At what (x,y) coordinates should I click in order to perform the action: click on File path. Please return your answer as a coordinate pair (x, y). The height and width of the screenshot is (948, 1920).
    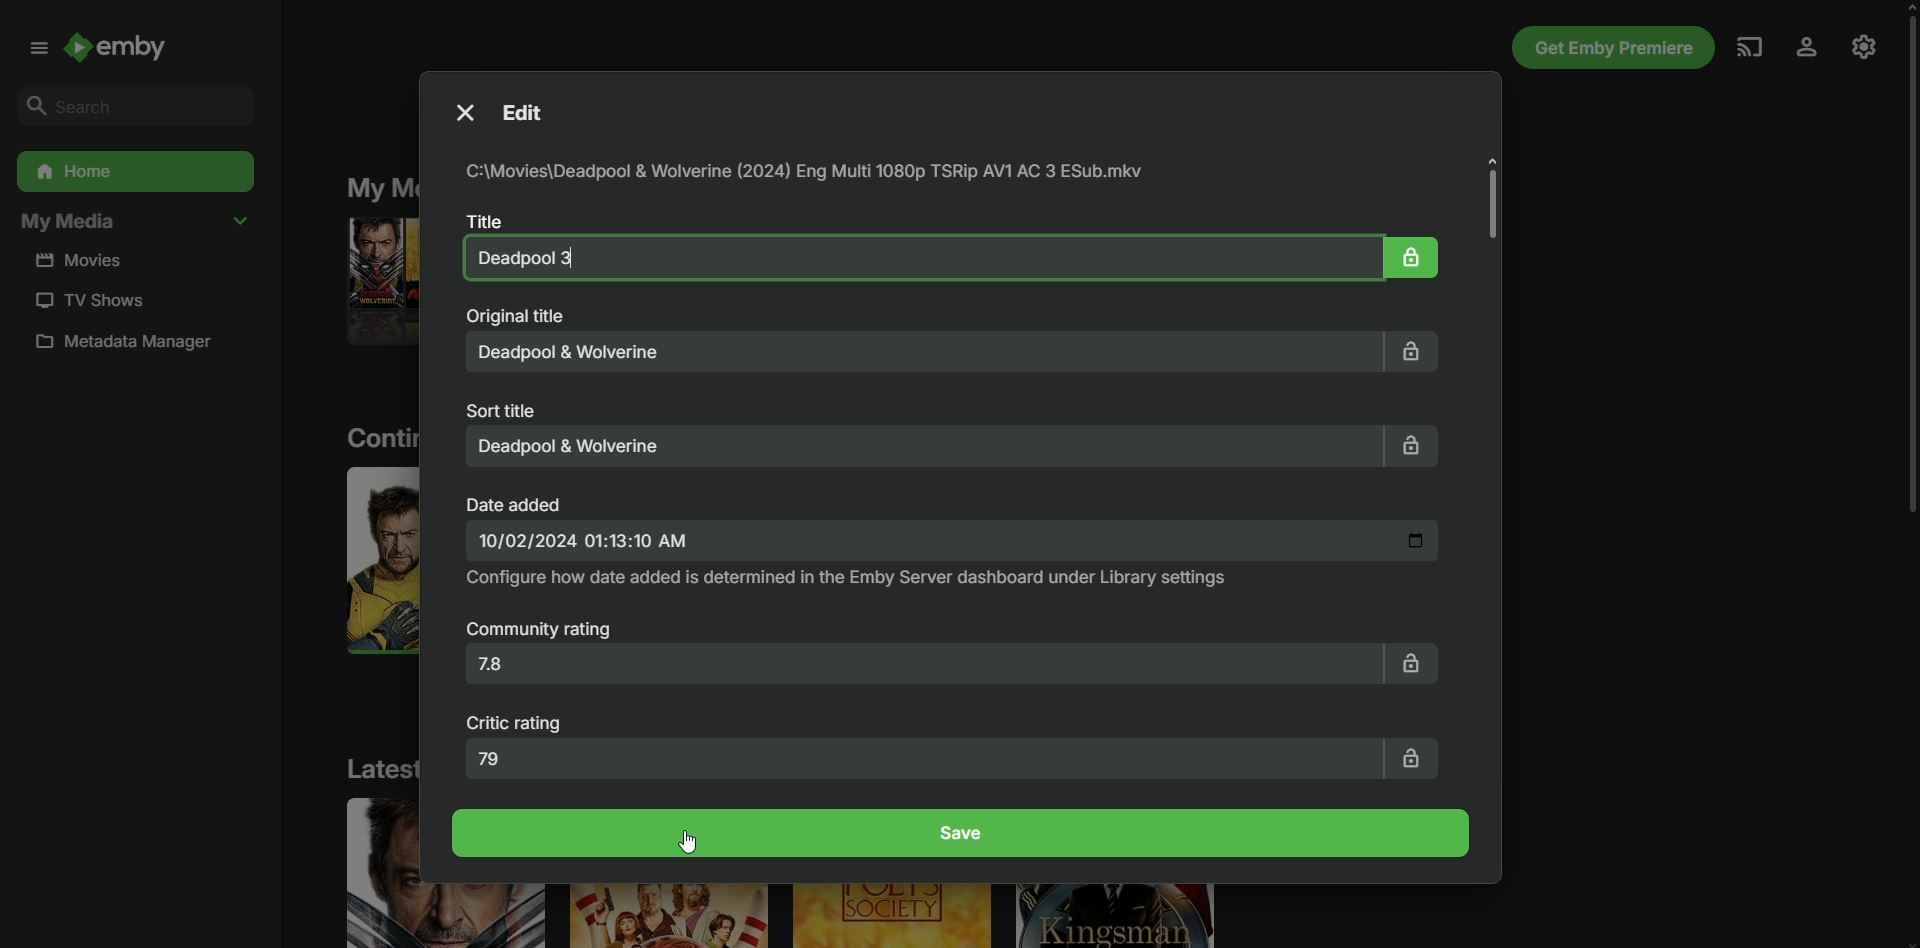
    Looking at the image, I should click on (812, 173).